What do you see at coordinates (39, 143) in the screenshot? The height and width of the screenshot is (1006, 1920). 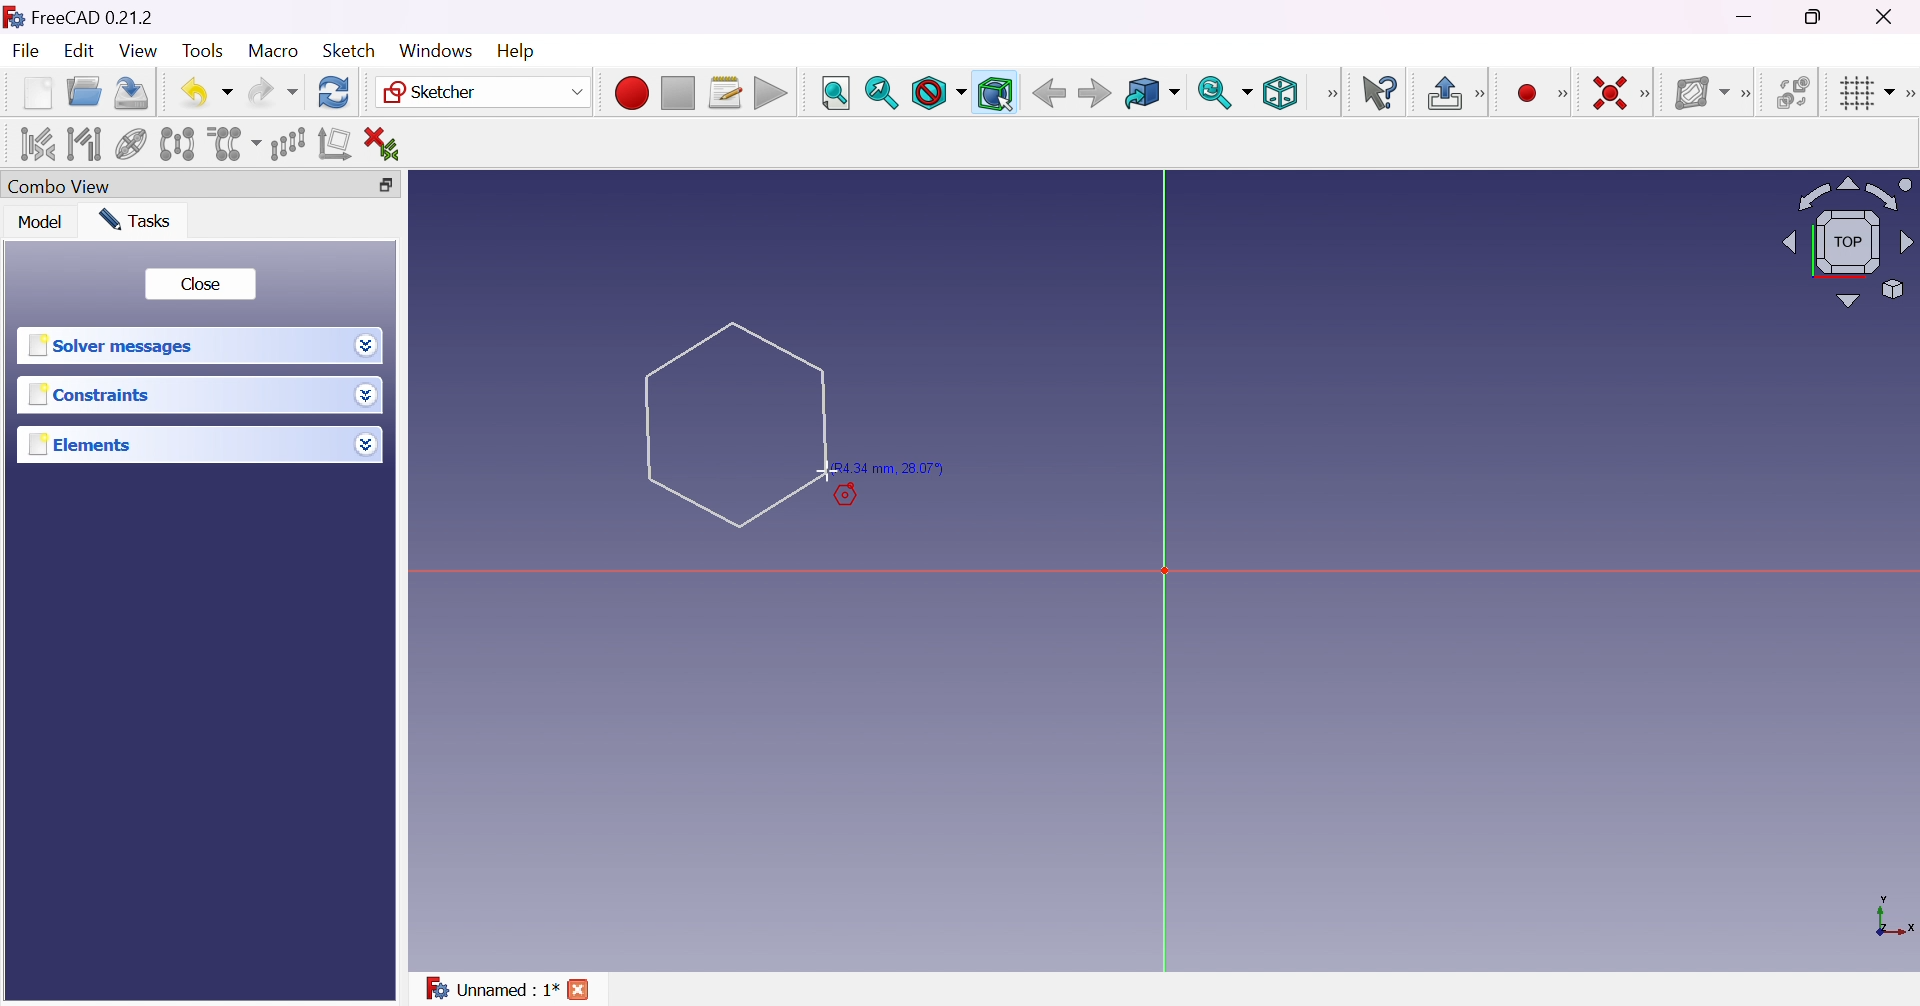 I see `Select associated constraints` at bounding box center [39, 143].